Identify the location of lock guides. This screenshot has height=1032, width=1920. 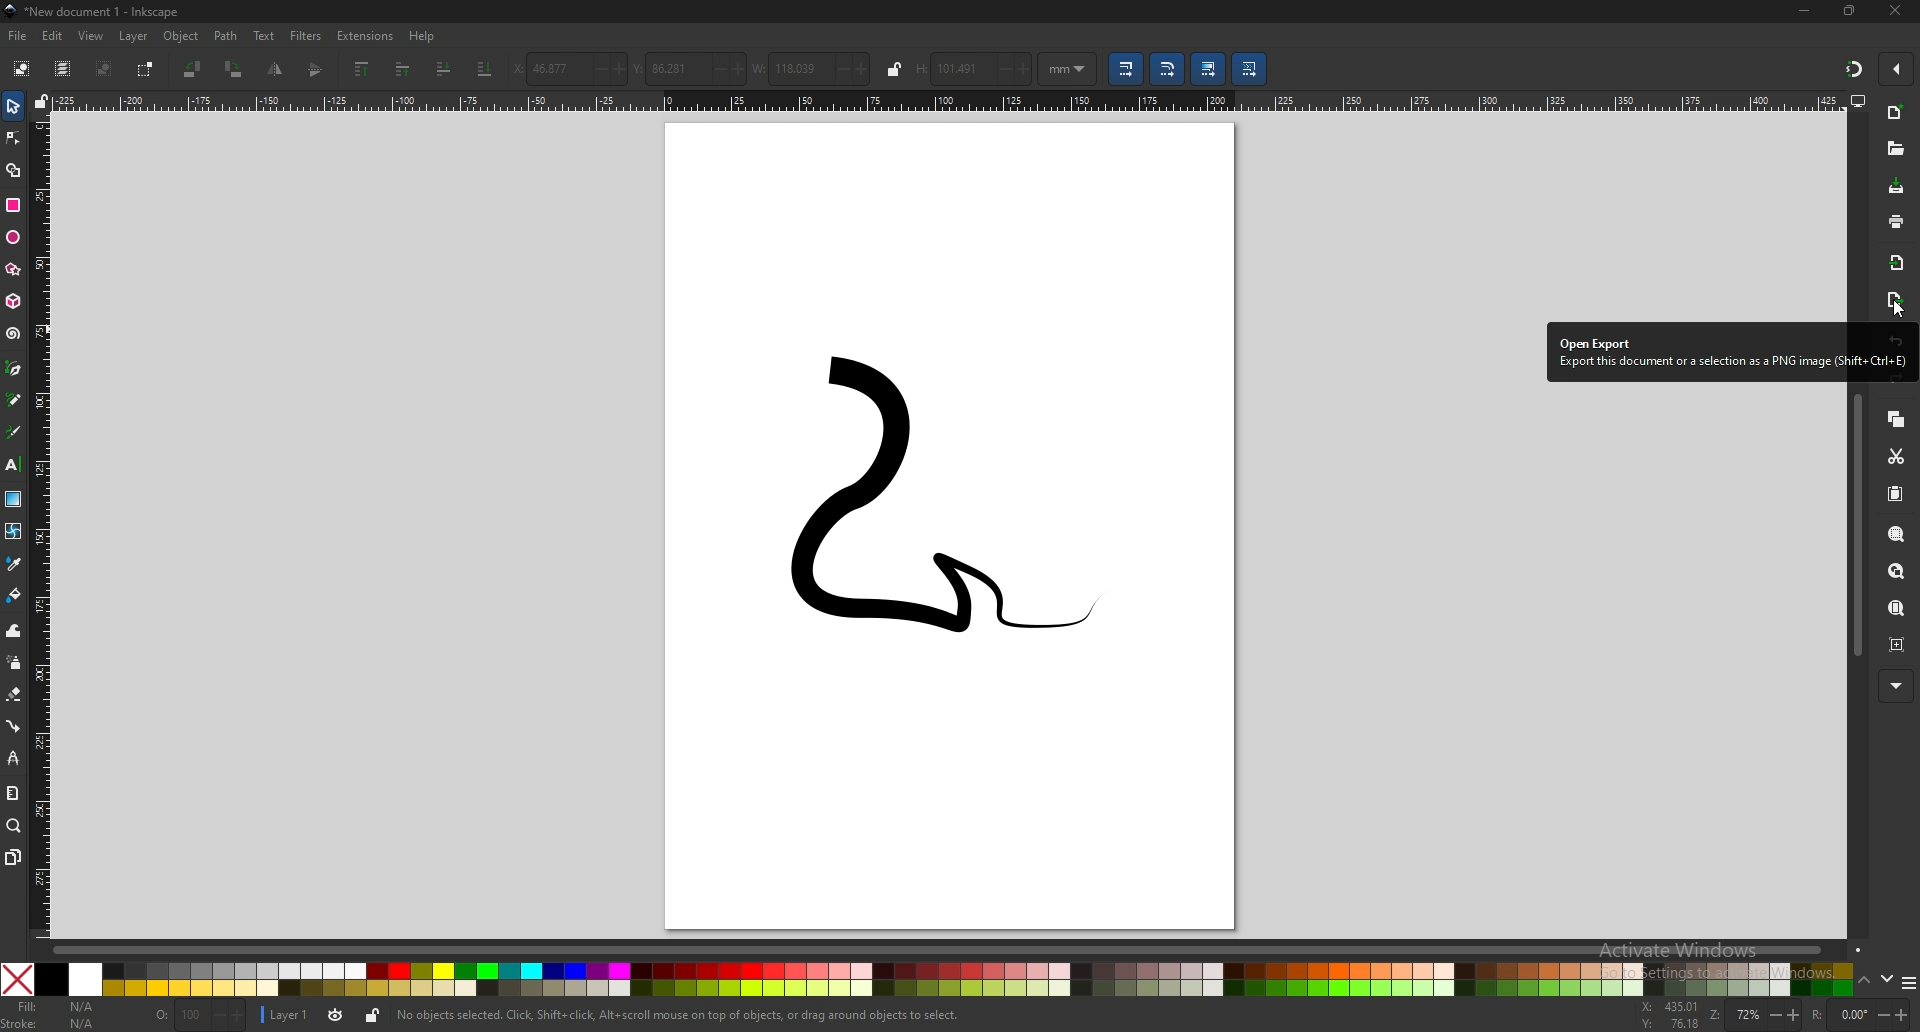
(43, 100).